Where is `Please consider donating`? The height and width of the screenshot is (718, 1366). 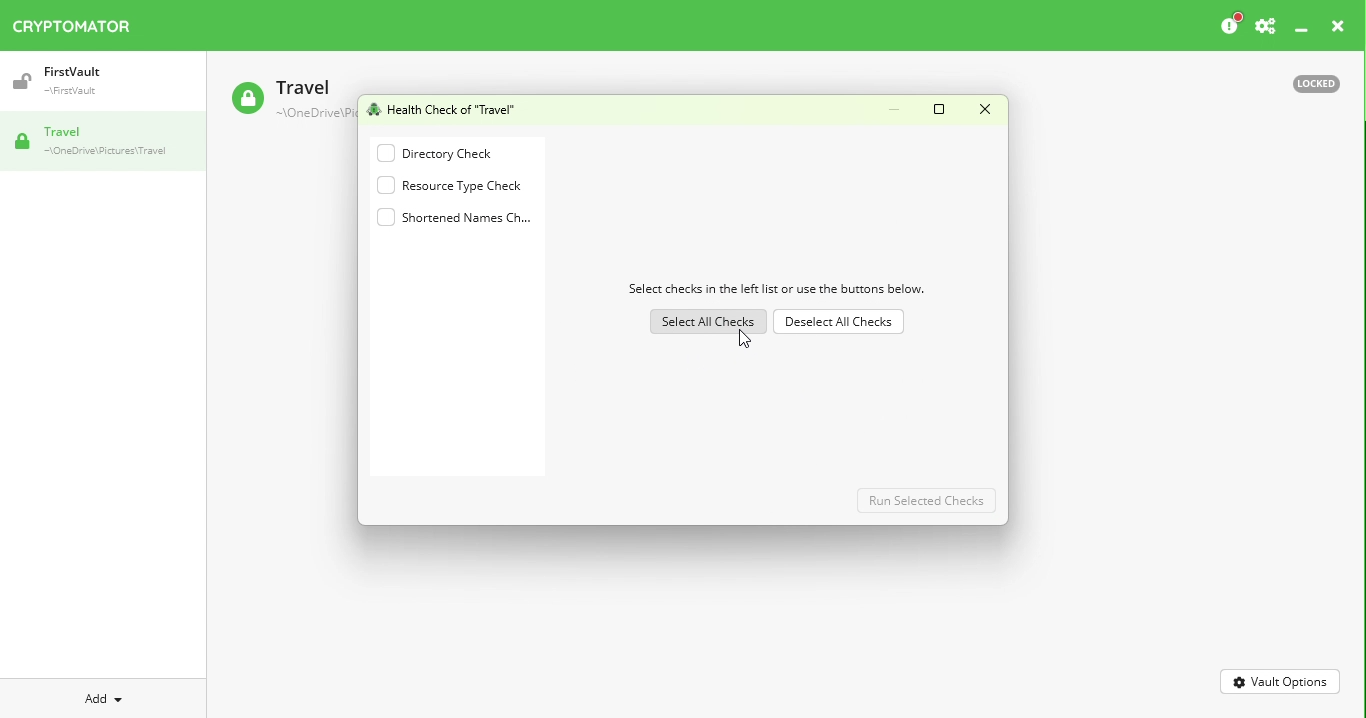
Please consider donating is located at coordinates (1225, 24).